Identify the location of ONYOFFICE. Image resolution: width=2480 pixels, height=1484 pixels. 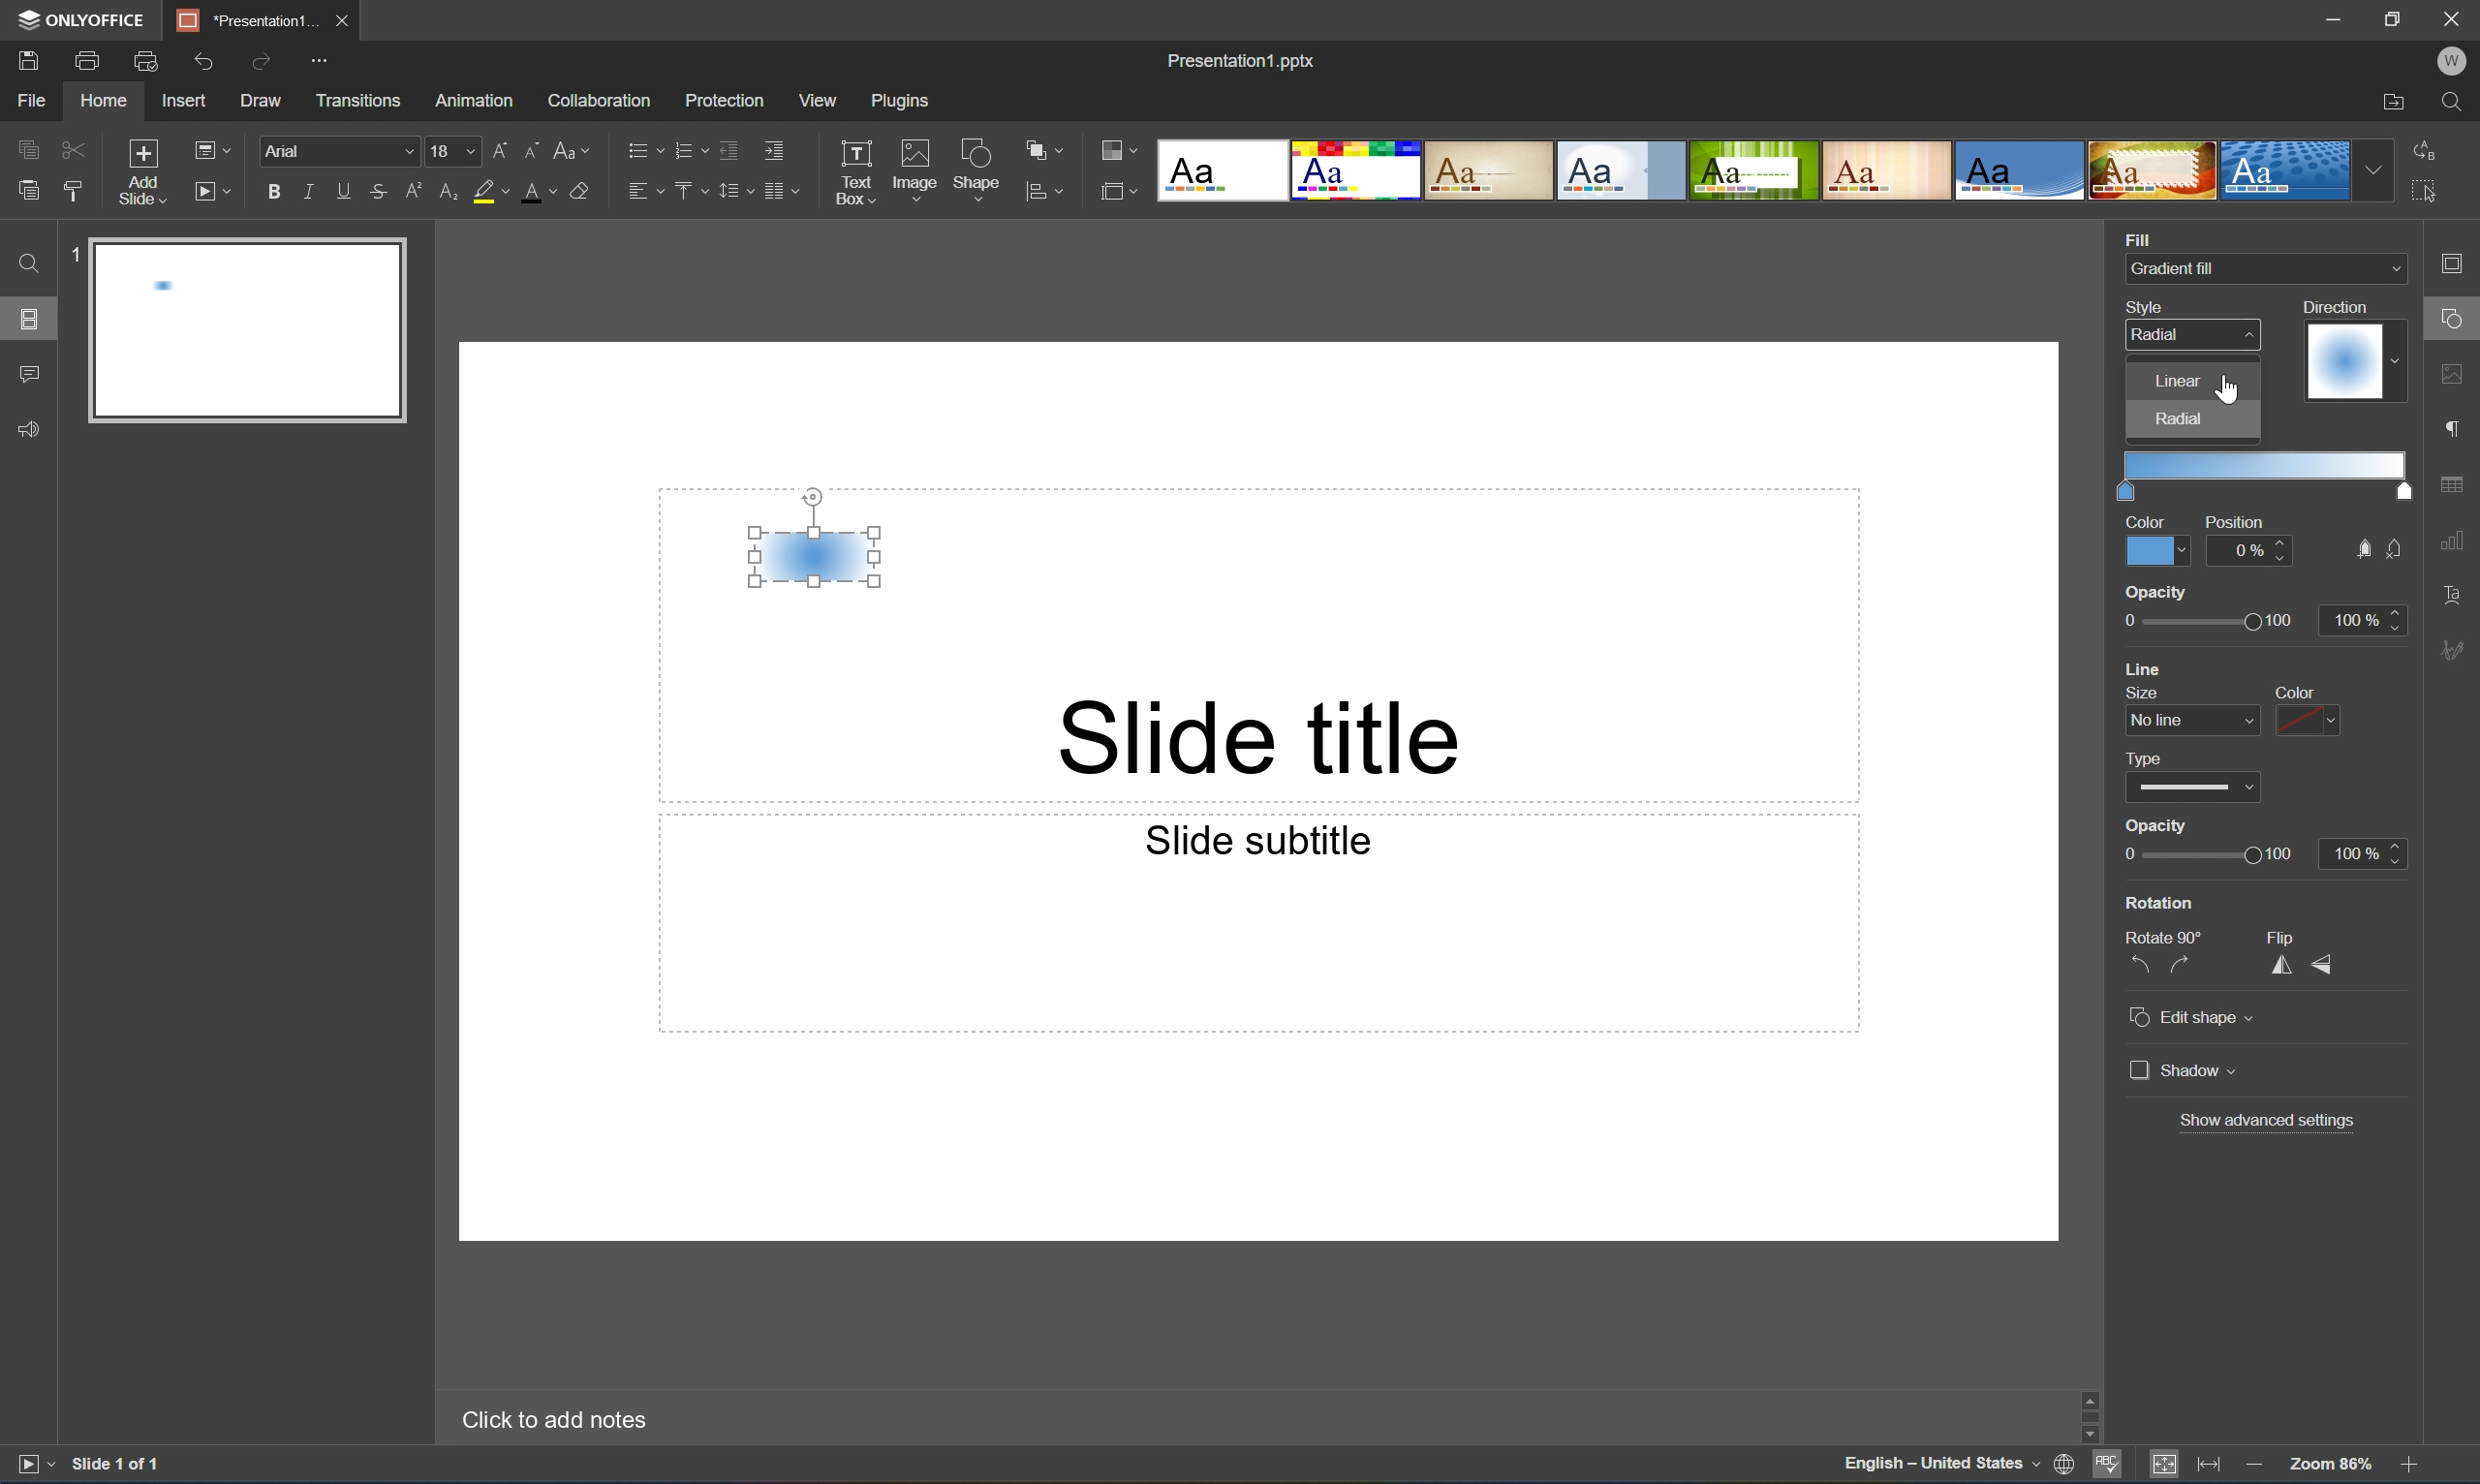
(78, 19).